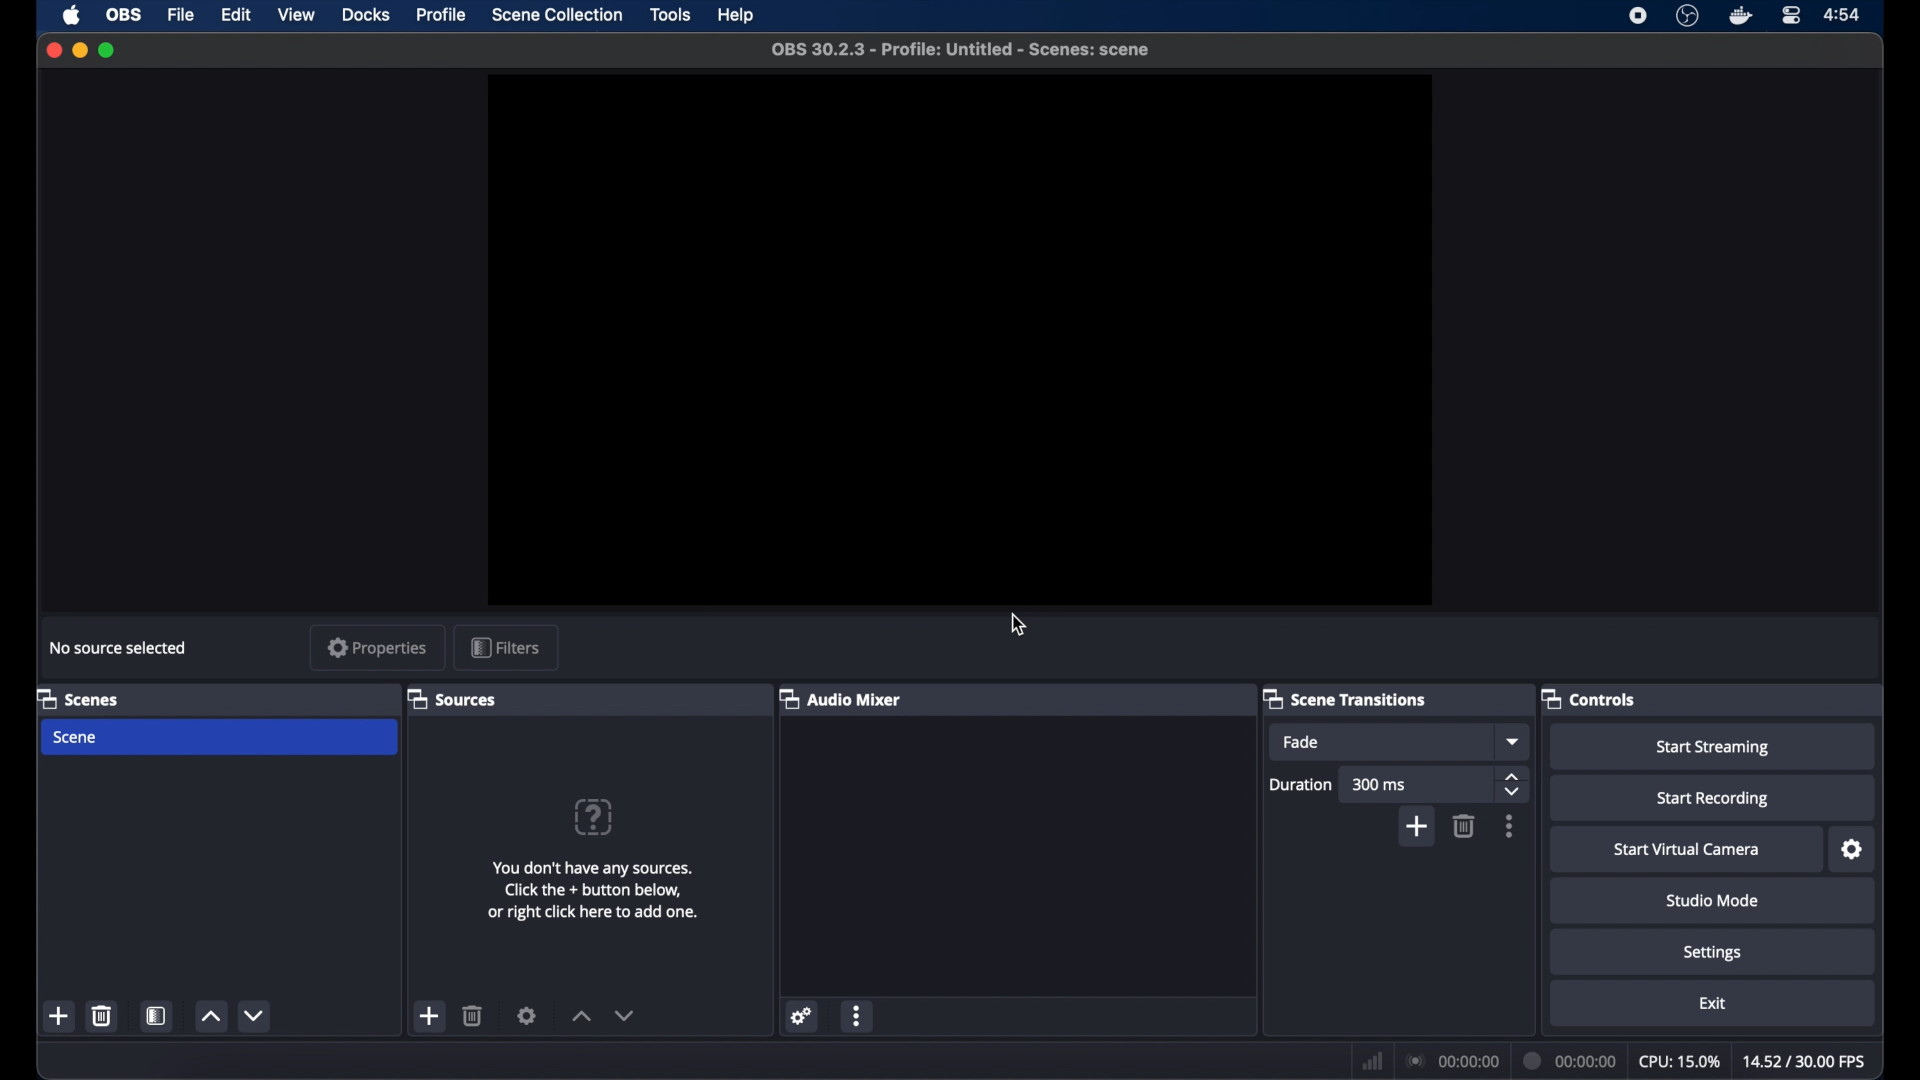 The image size is (1920, 1080). I want to click on edit, so click(236, 16).